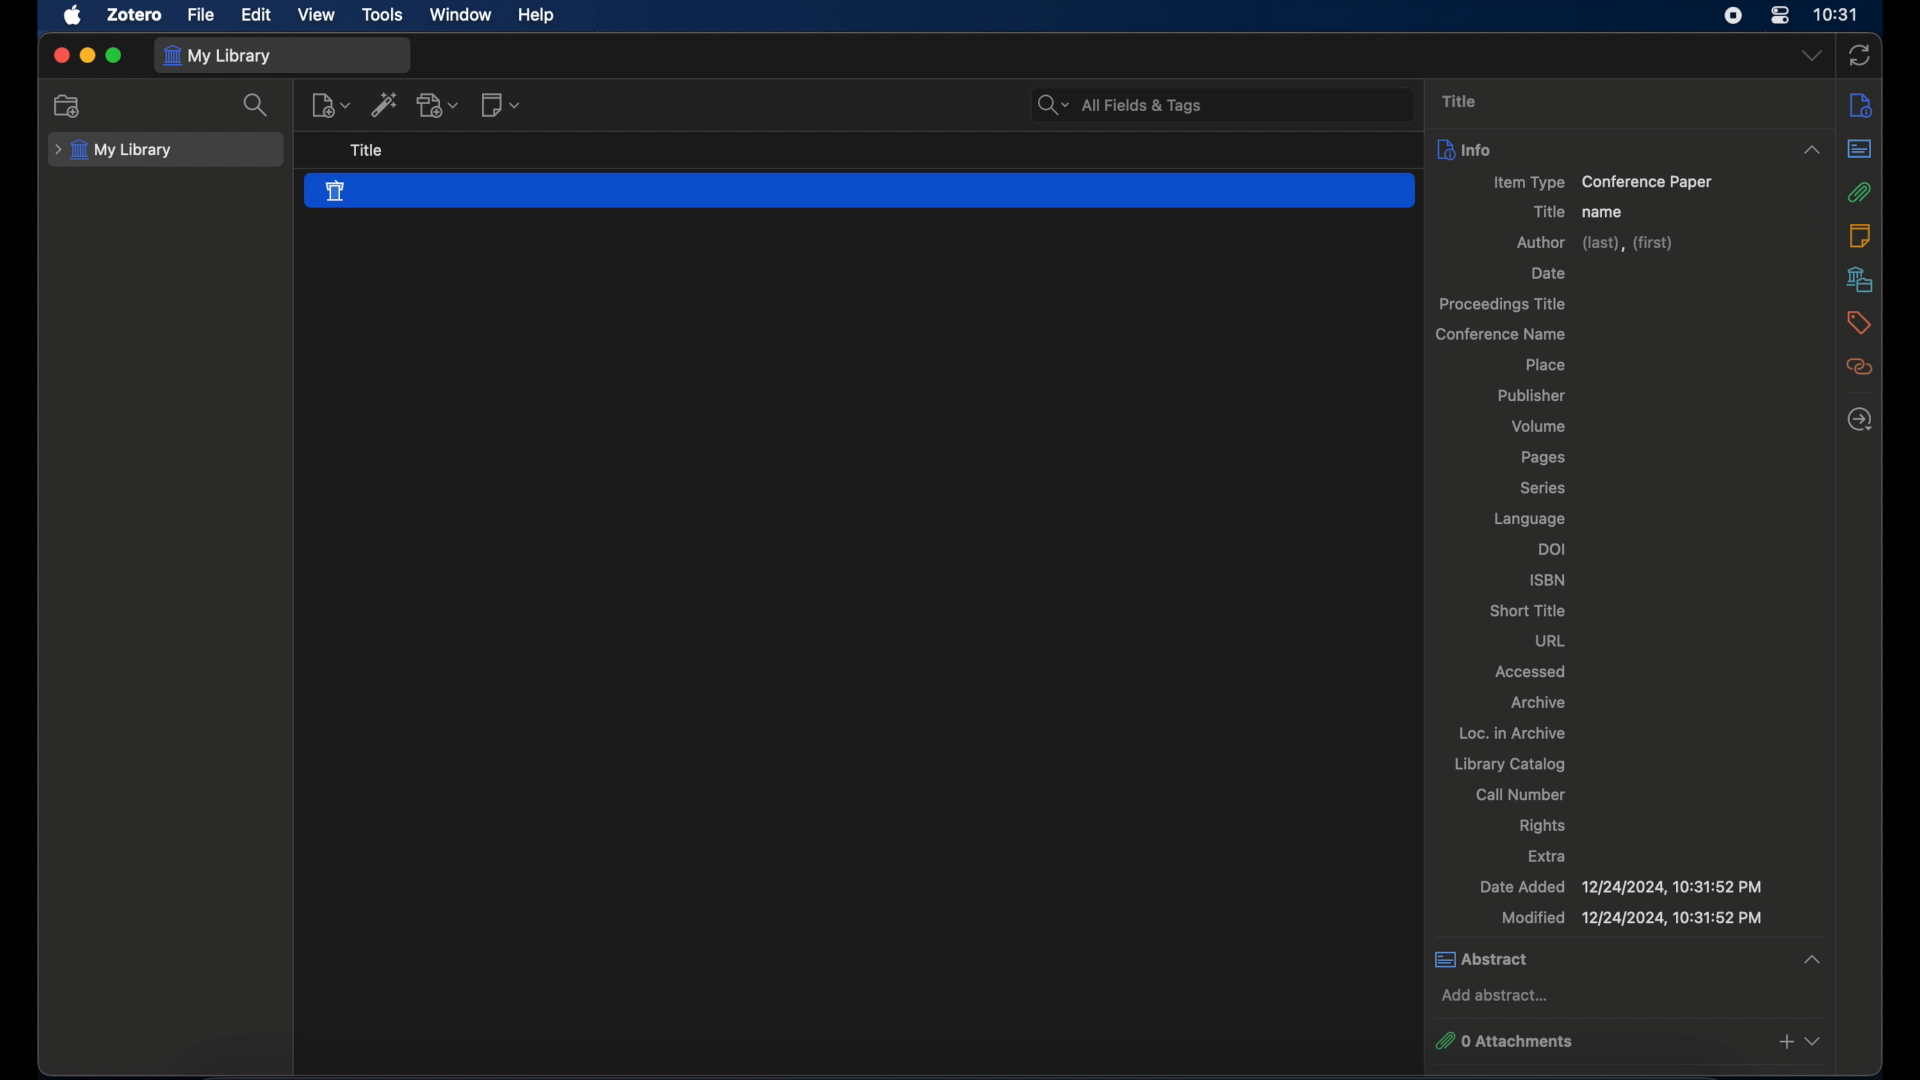  I want to click on search, so click(256, 105).